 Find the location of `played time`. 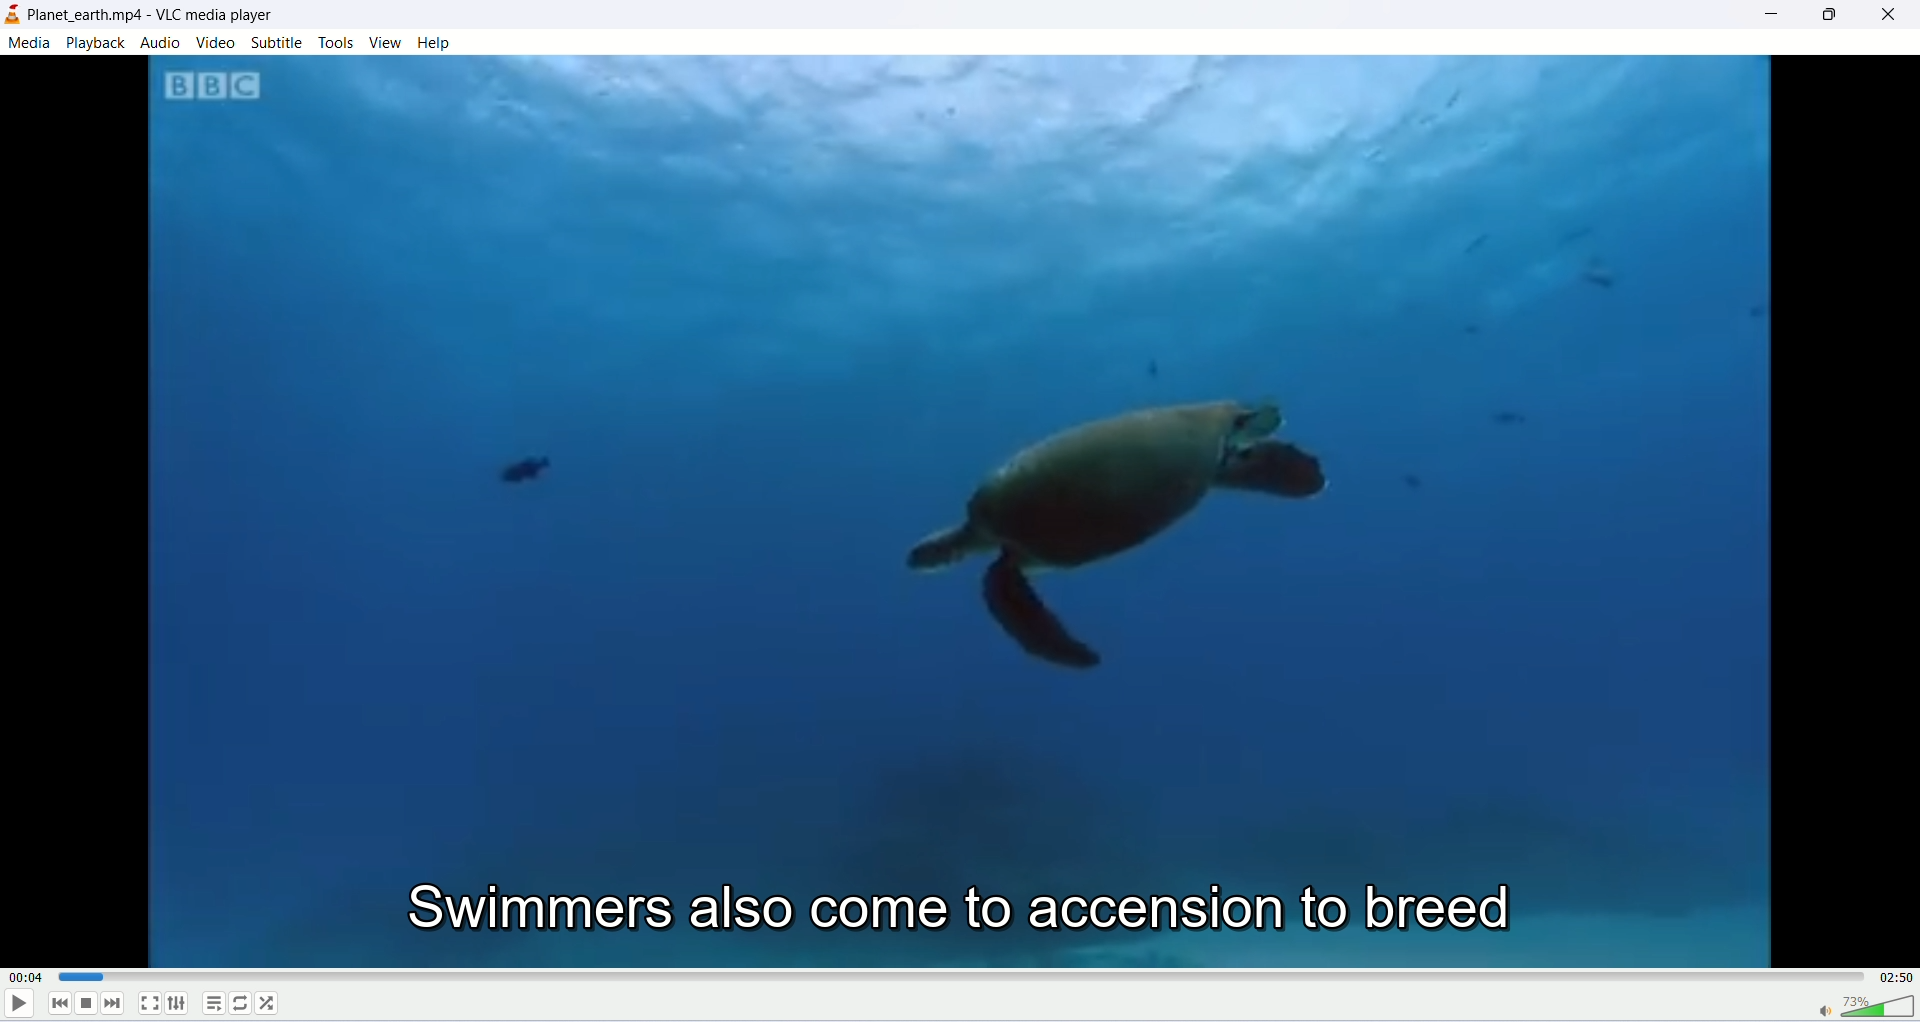

played time is located at coordinates (25, 979).